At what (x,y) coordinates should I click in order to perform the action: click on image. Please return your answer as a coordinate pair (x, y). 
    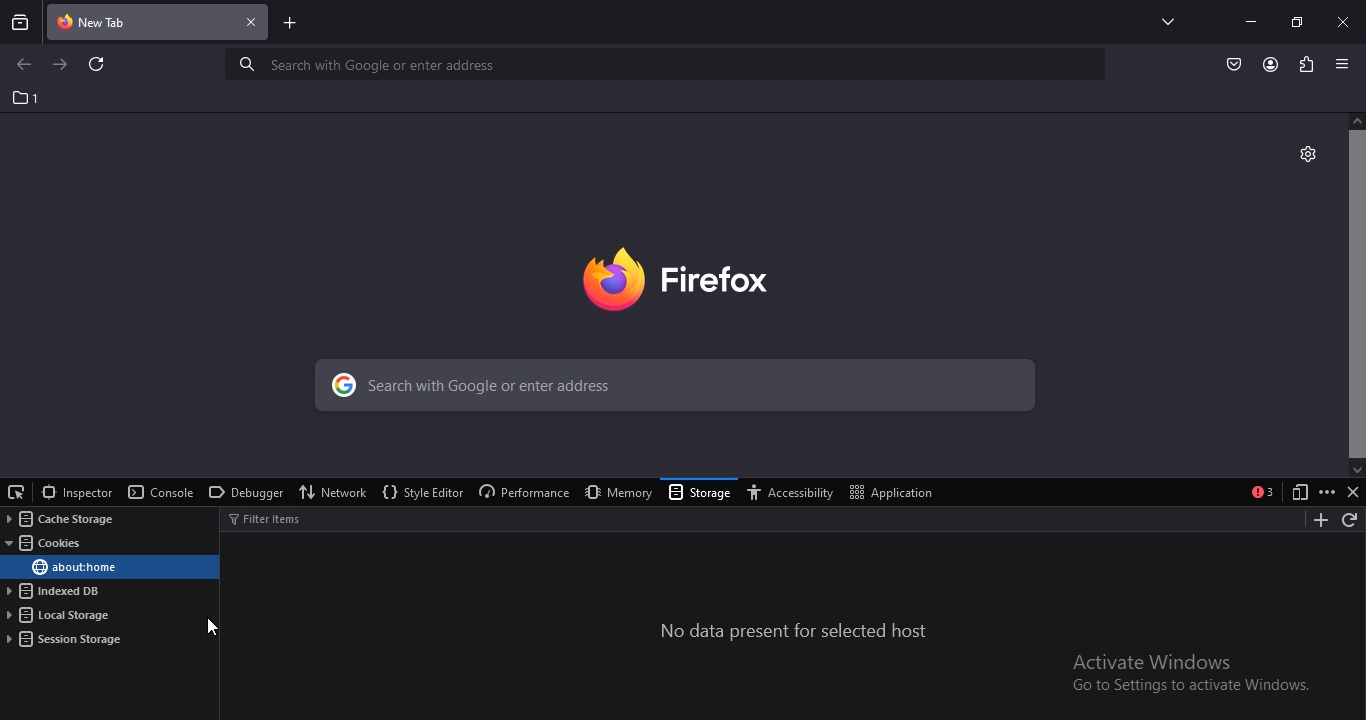
    Looking at the image, I should click on (706, 275).